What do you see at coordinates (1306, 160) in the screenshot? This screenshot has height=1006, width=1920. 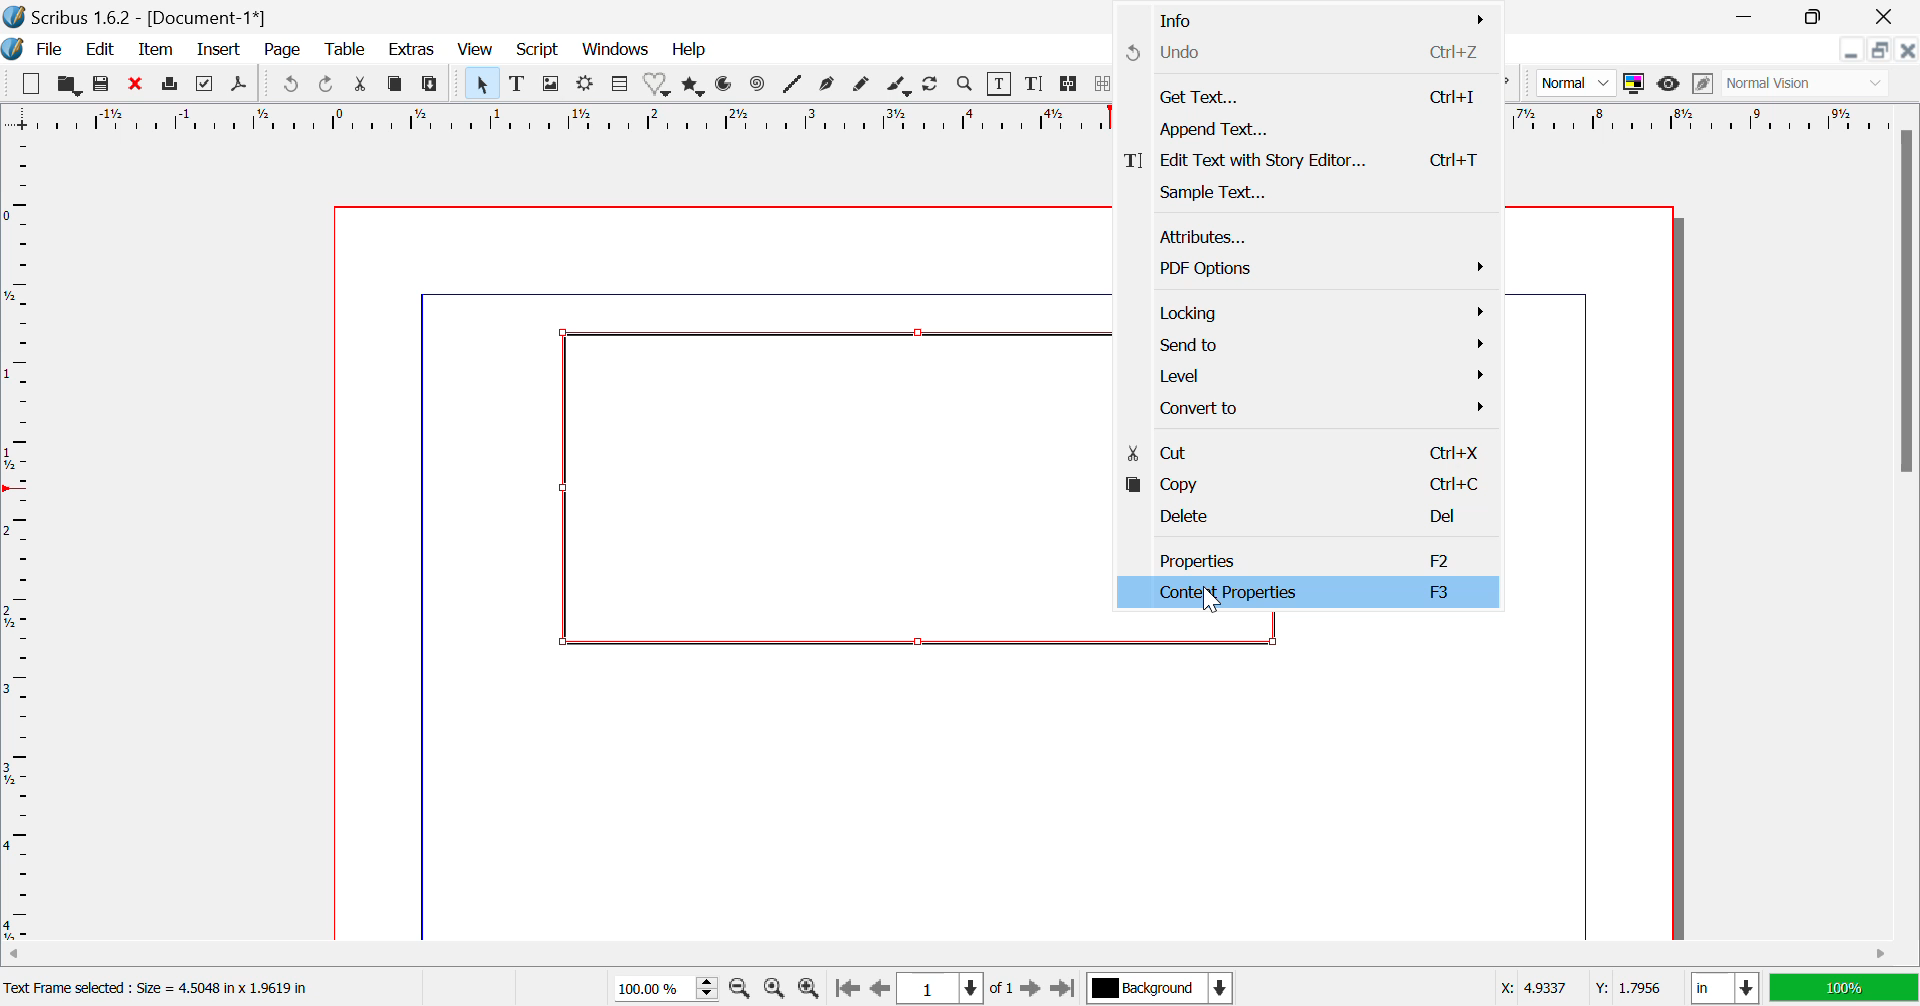 I see `Edit Text with Story Editor` at bounding box center [1306, 160].